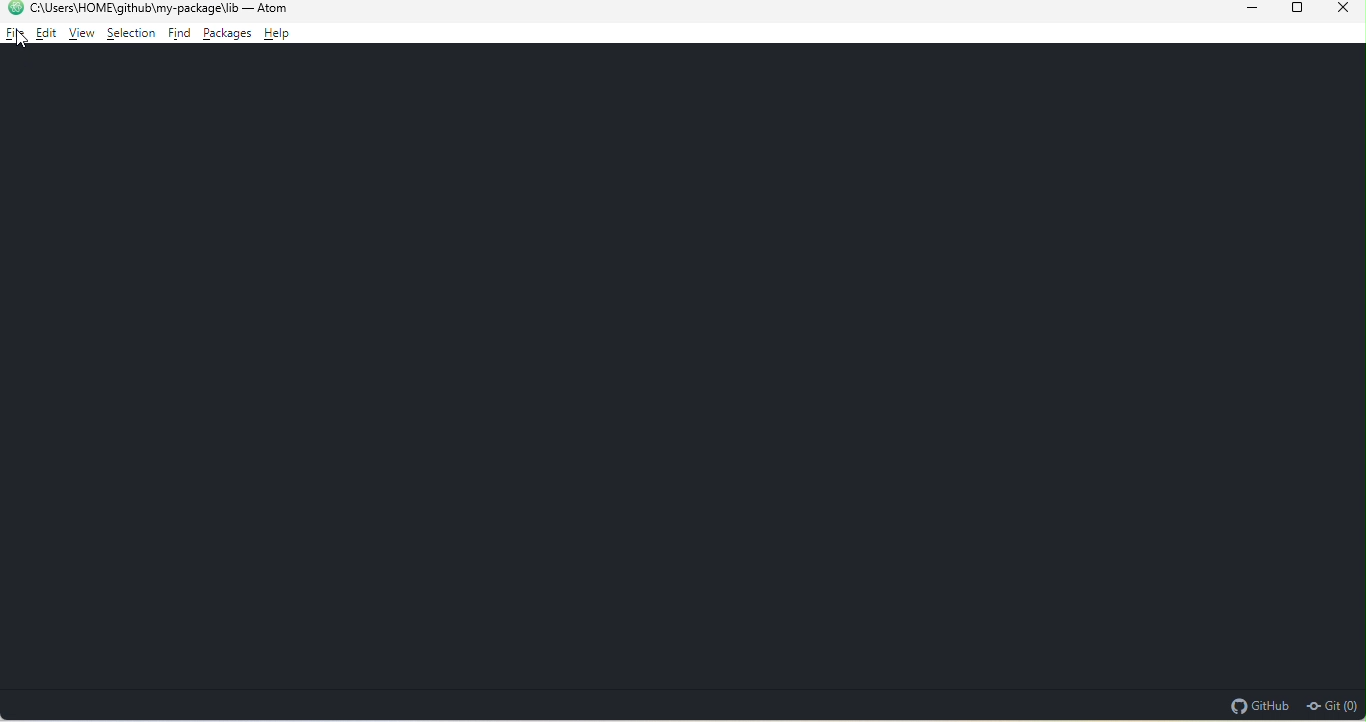 This screenshot has height=722, width=1366. Describe the element at coordinates (177, 35) in the screenshot. I see `find` at that location.